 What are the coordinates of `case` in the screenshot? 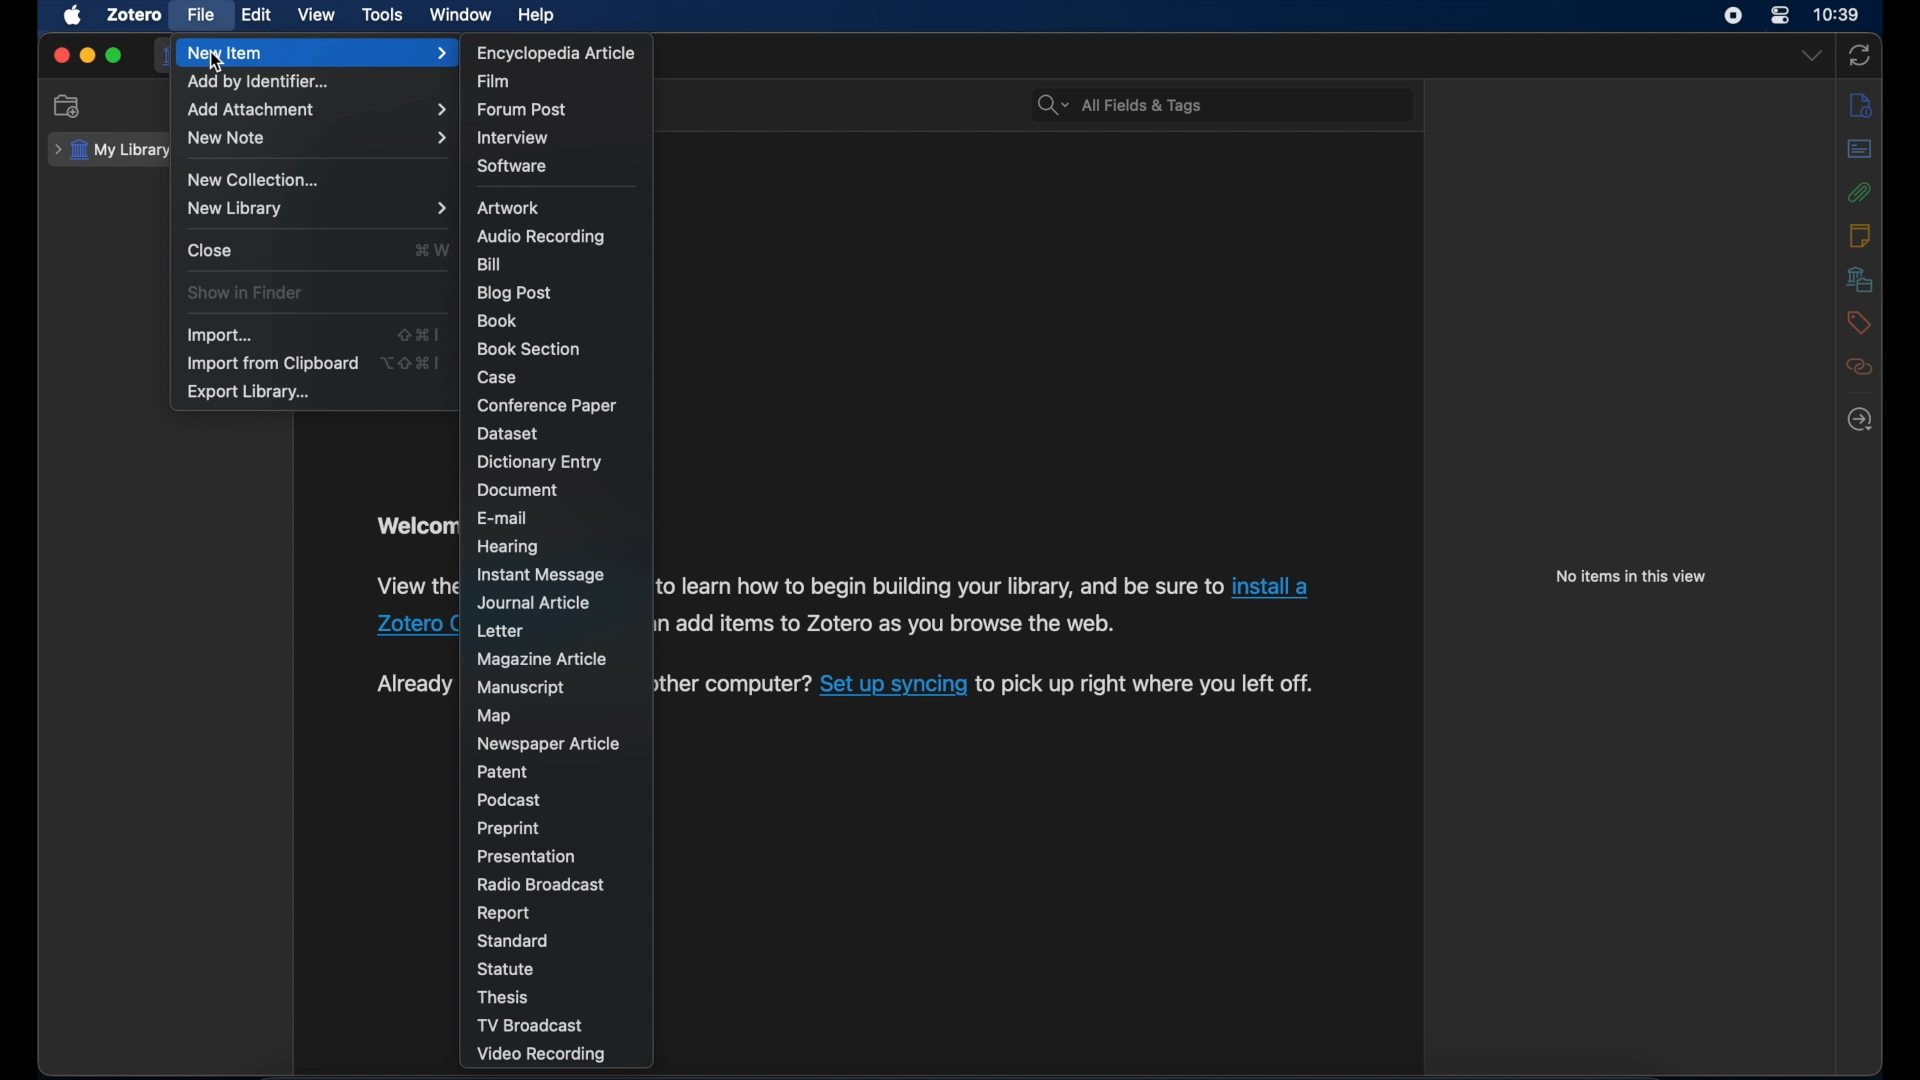 It's located at (497, 378).